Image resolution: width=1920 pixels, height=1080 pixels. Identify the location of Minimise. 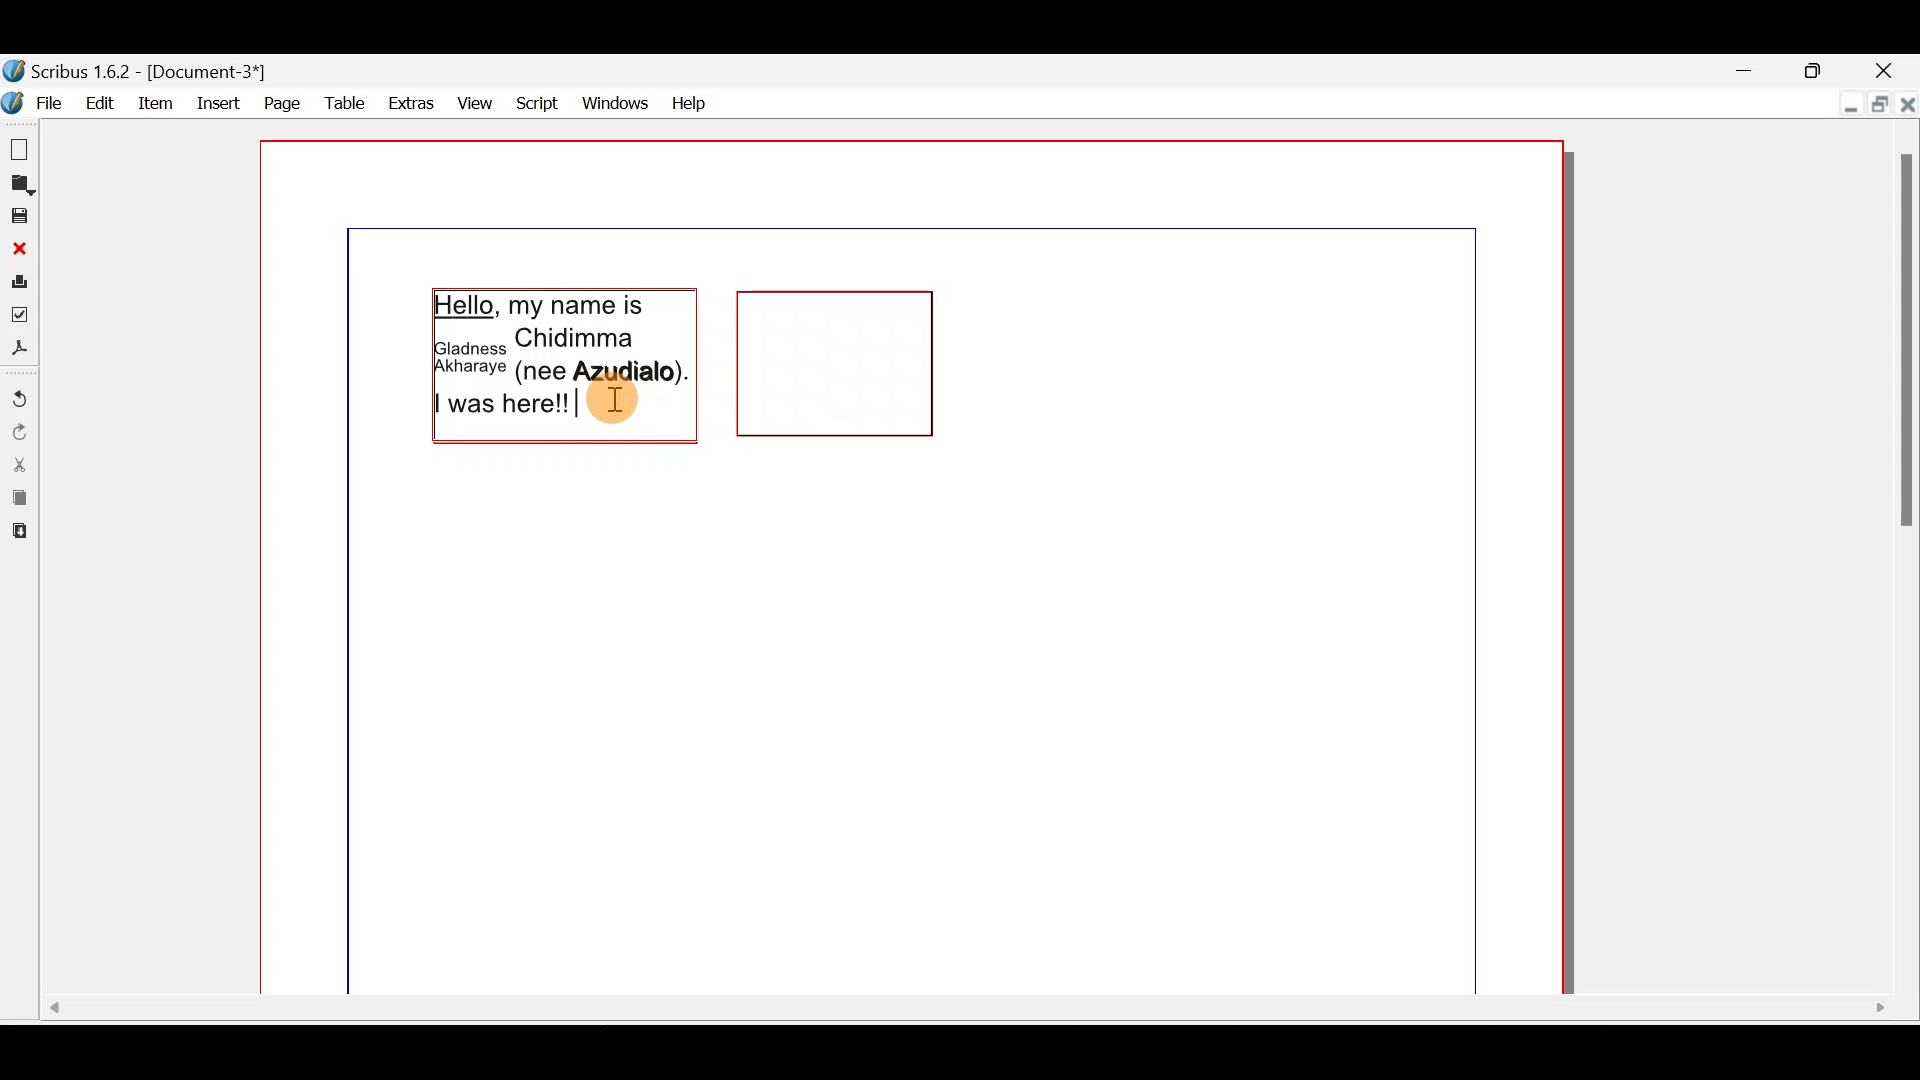
(1744, 69).